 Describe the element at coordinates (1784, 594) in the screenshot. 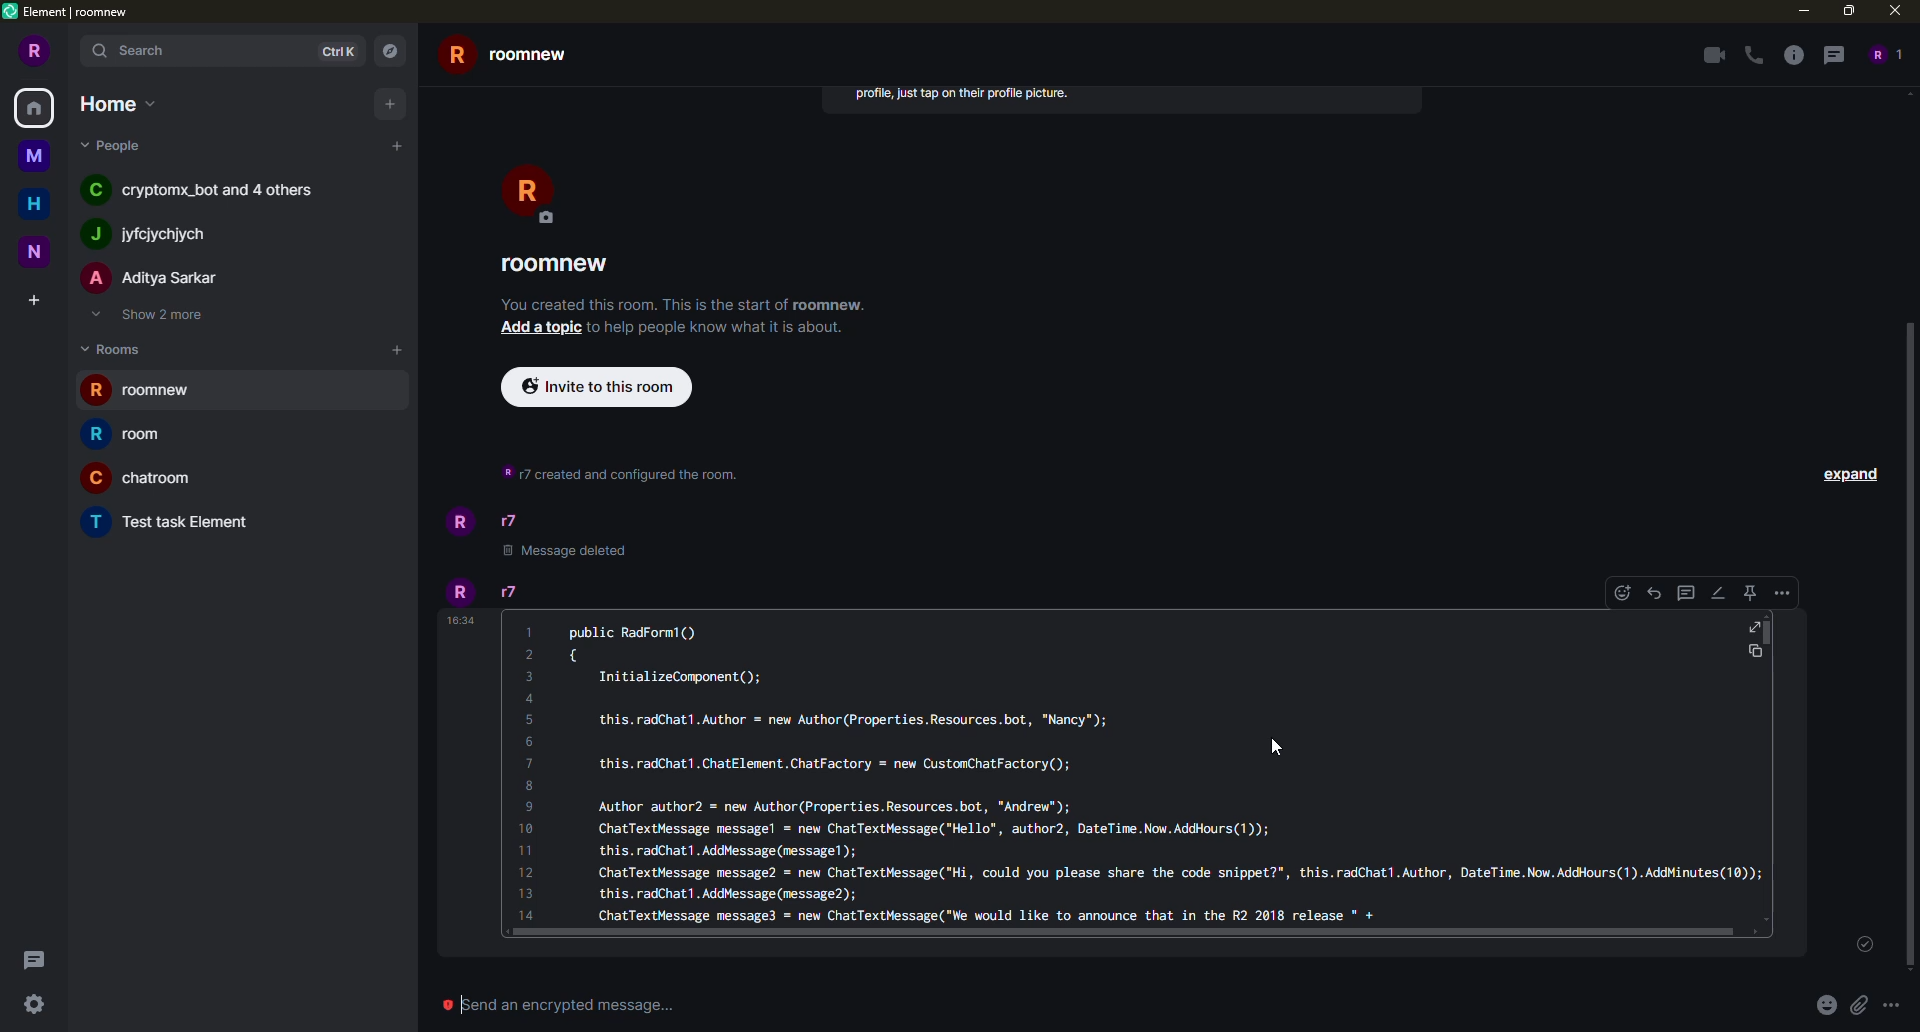

I see `more` at that location.